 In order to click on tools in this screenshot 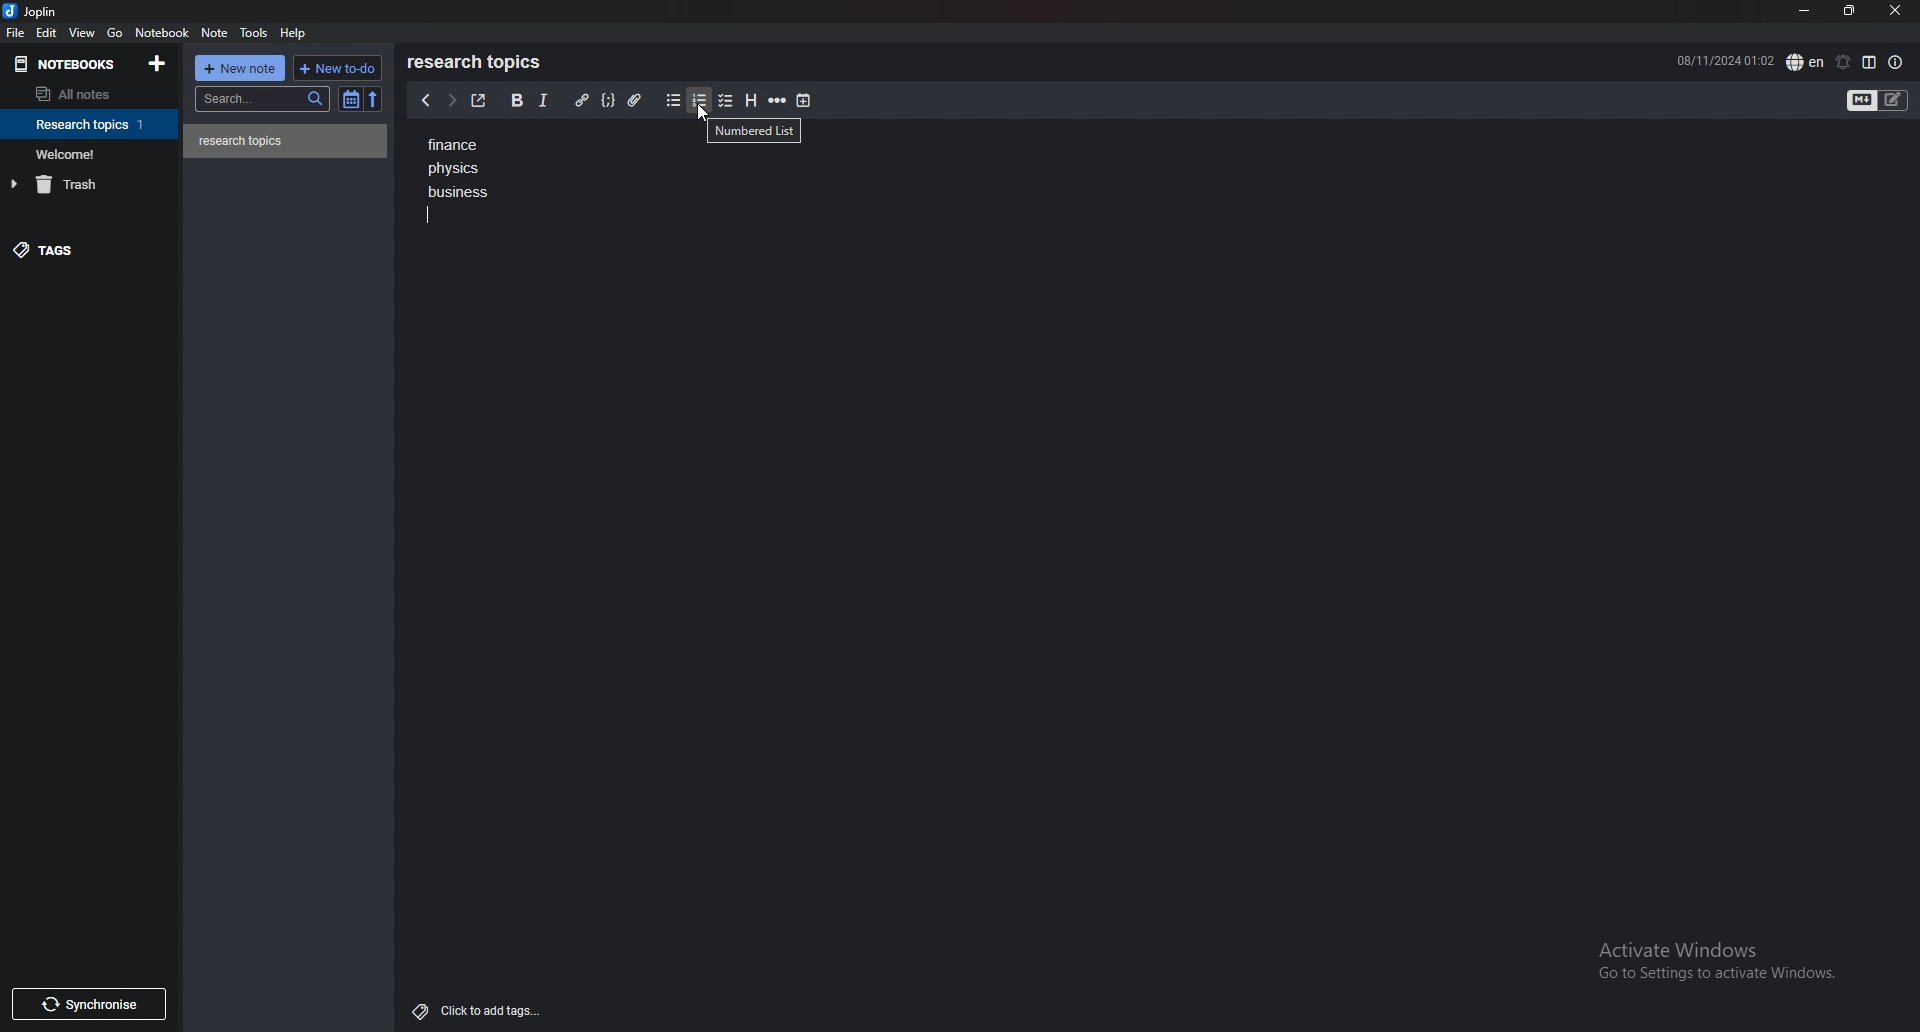, I will do `click(254, 33)`.